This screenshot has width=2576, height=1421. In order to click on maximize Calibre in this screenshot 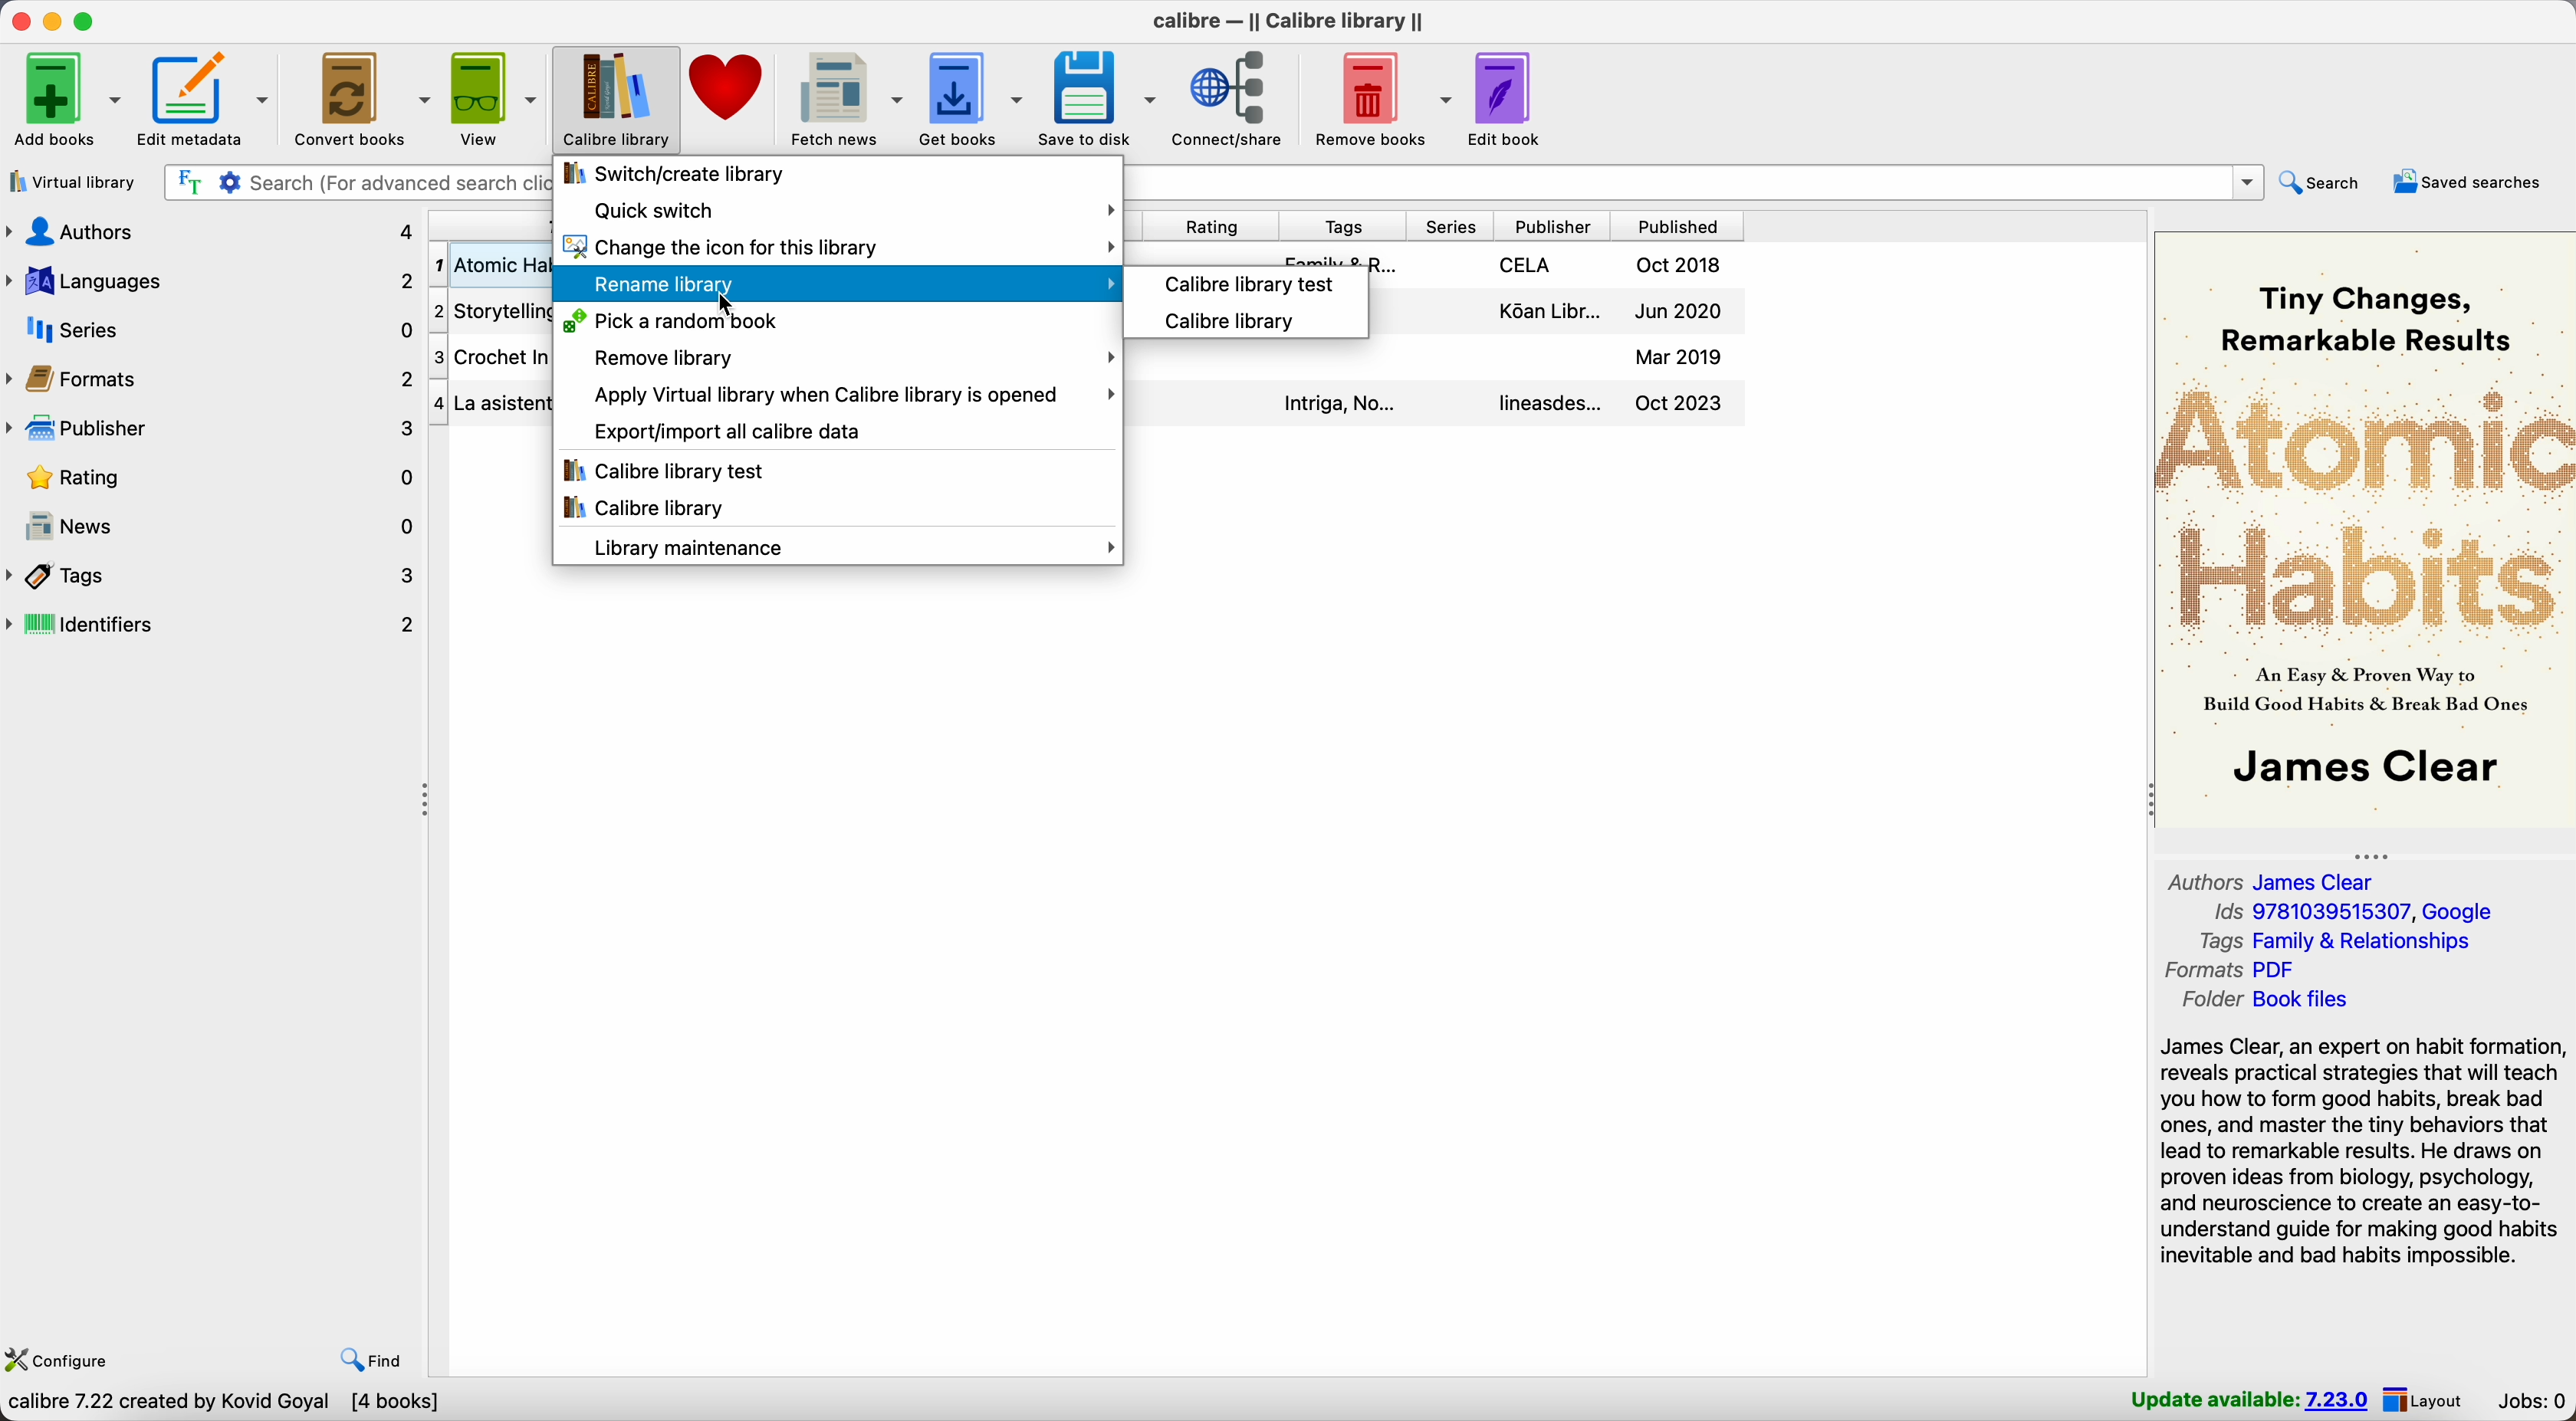, I will do `click(87, 19)`.